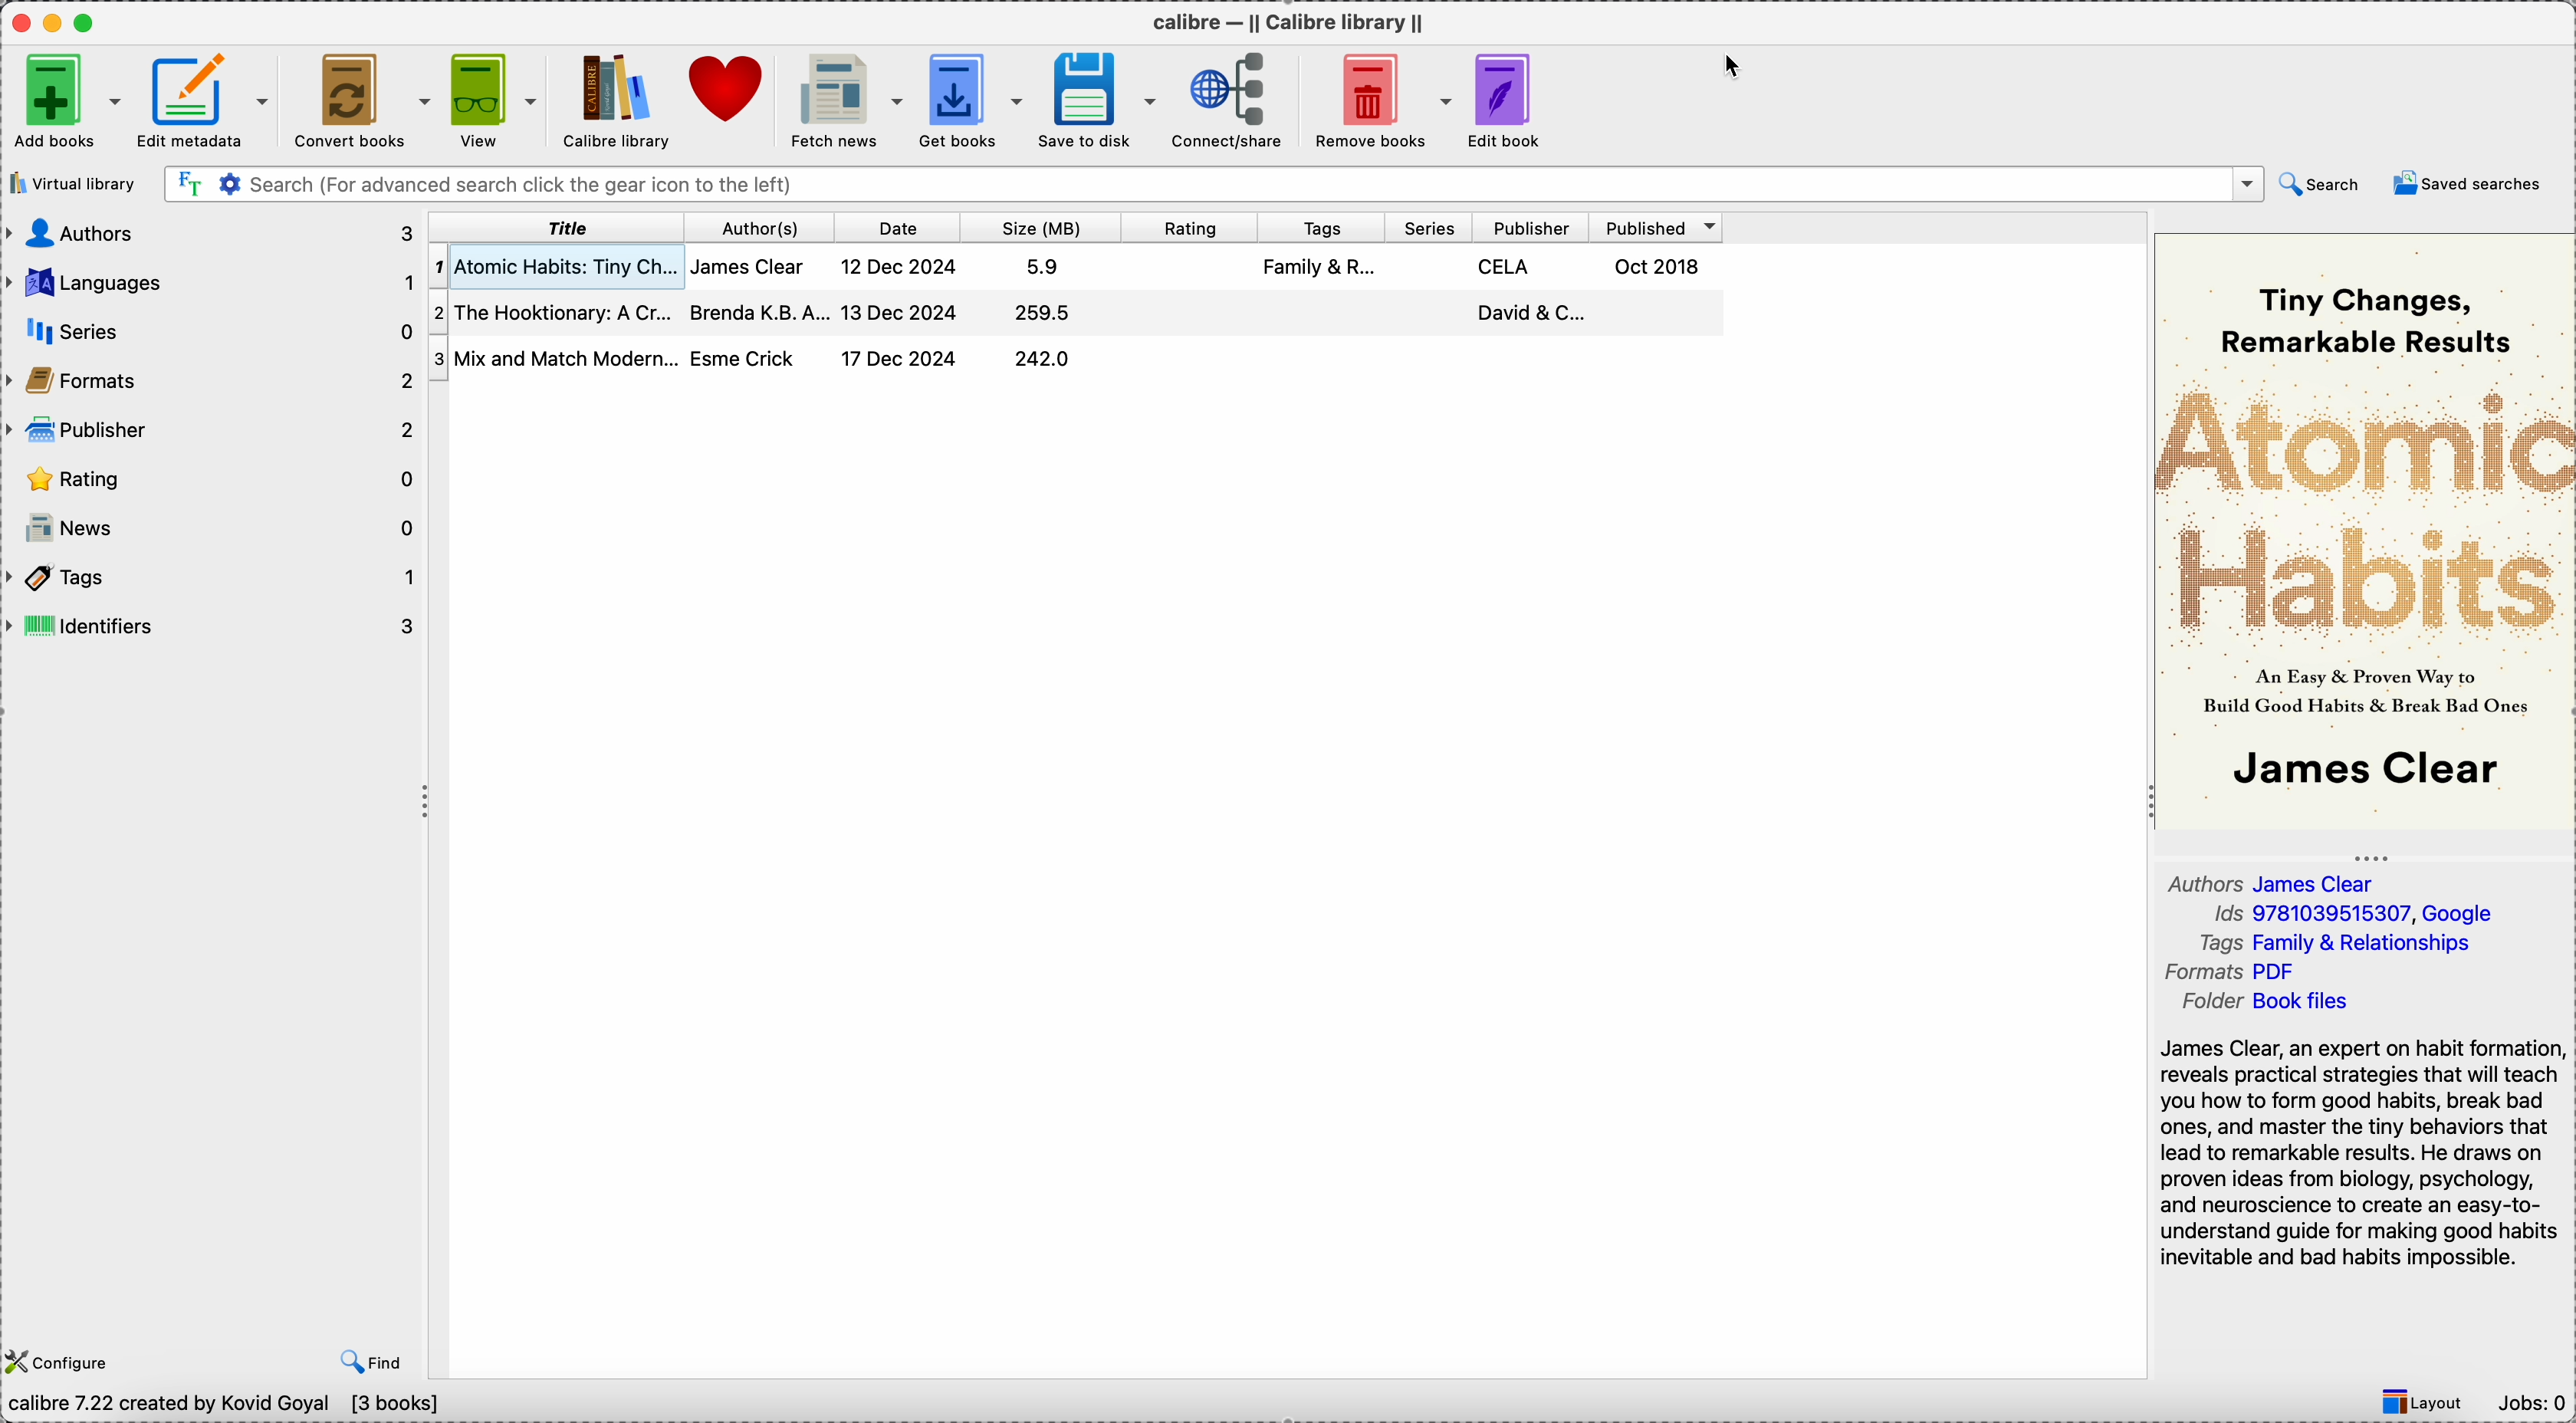  I want to click on find, so click(367, 1359).